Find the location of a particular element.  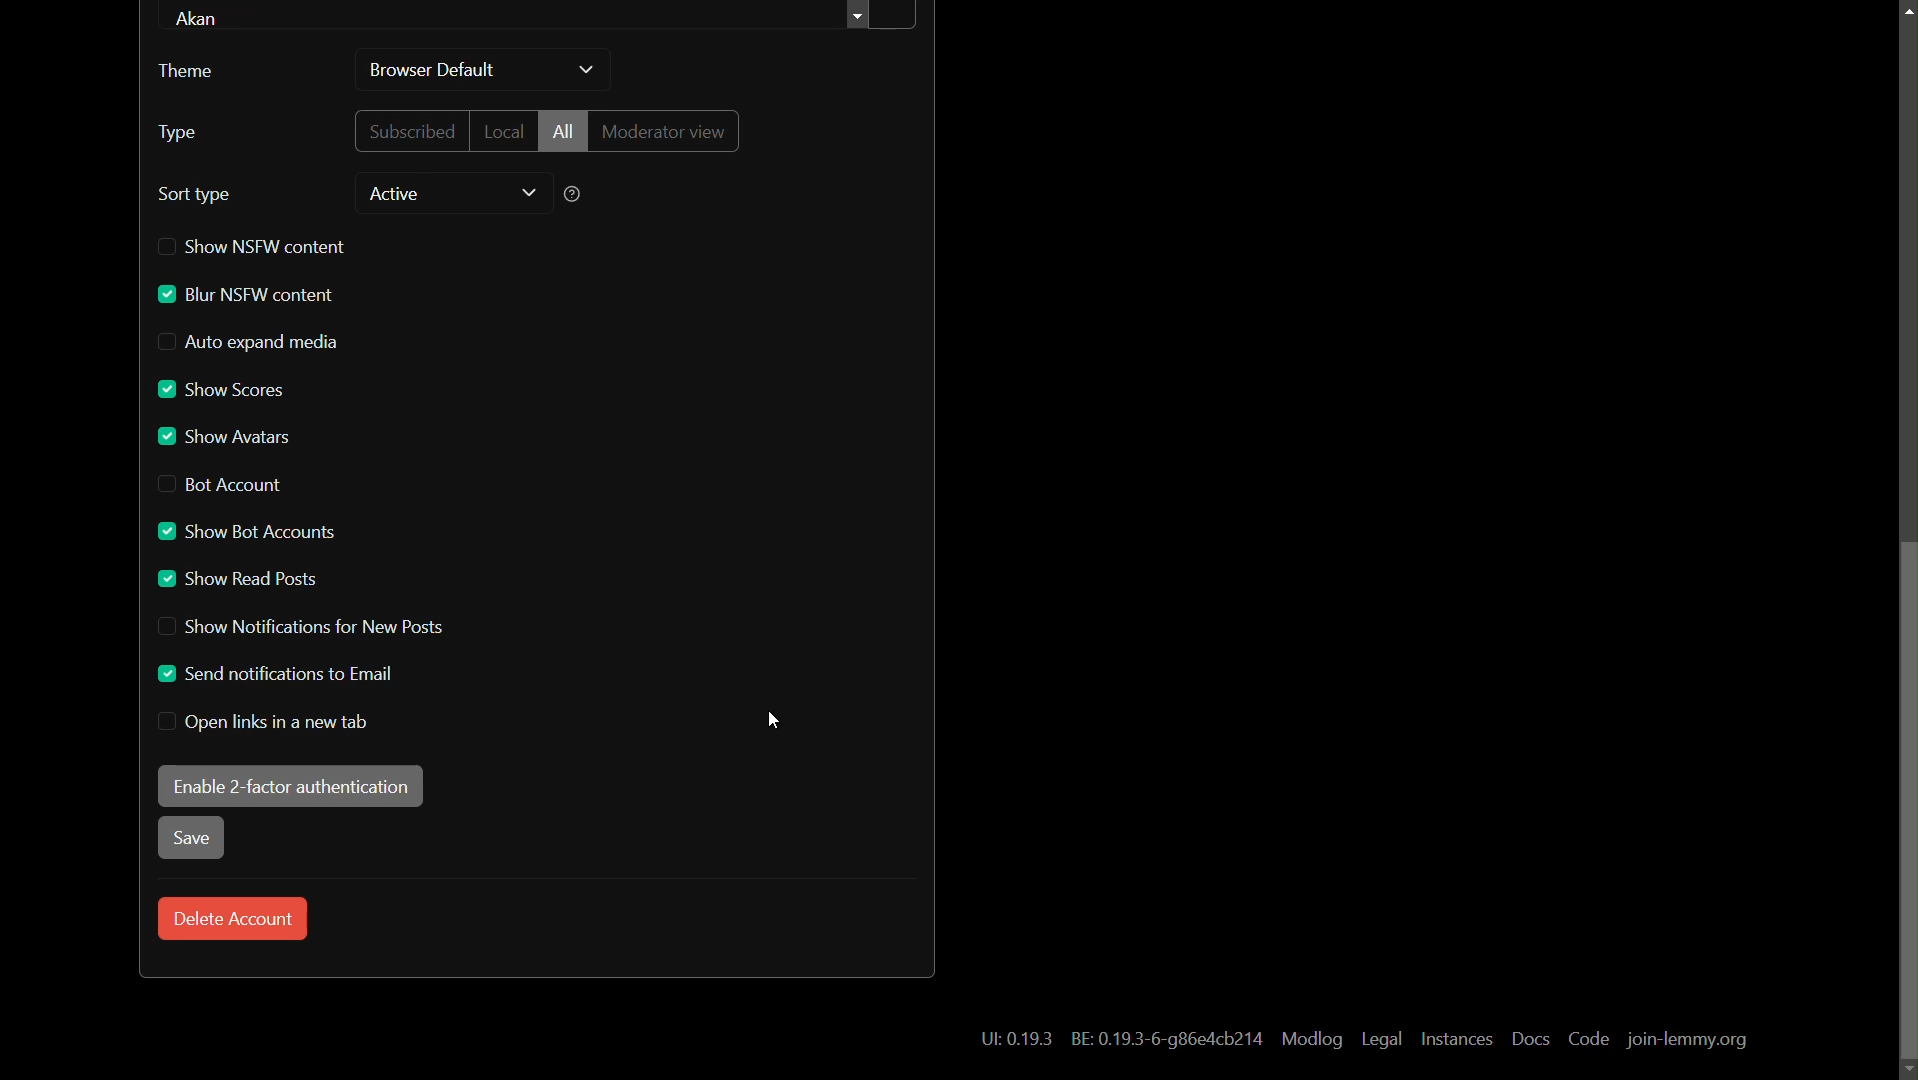

blur nsfw content is located at coordinates (246, 295).